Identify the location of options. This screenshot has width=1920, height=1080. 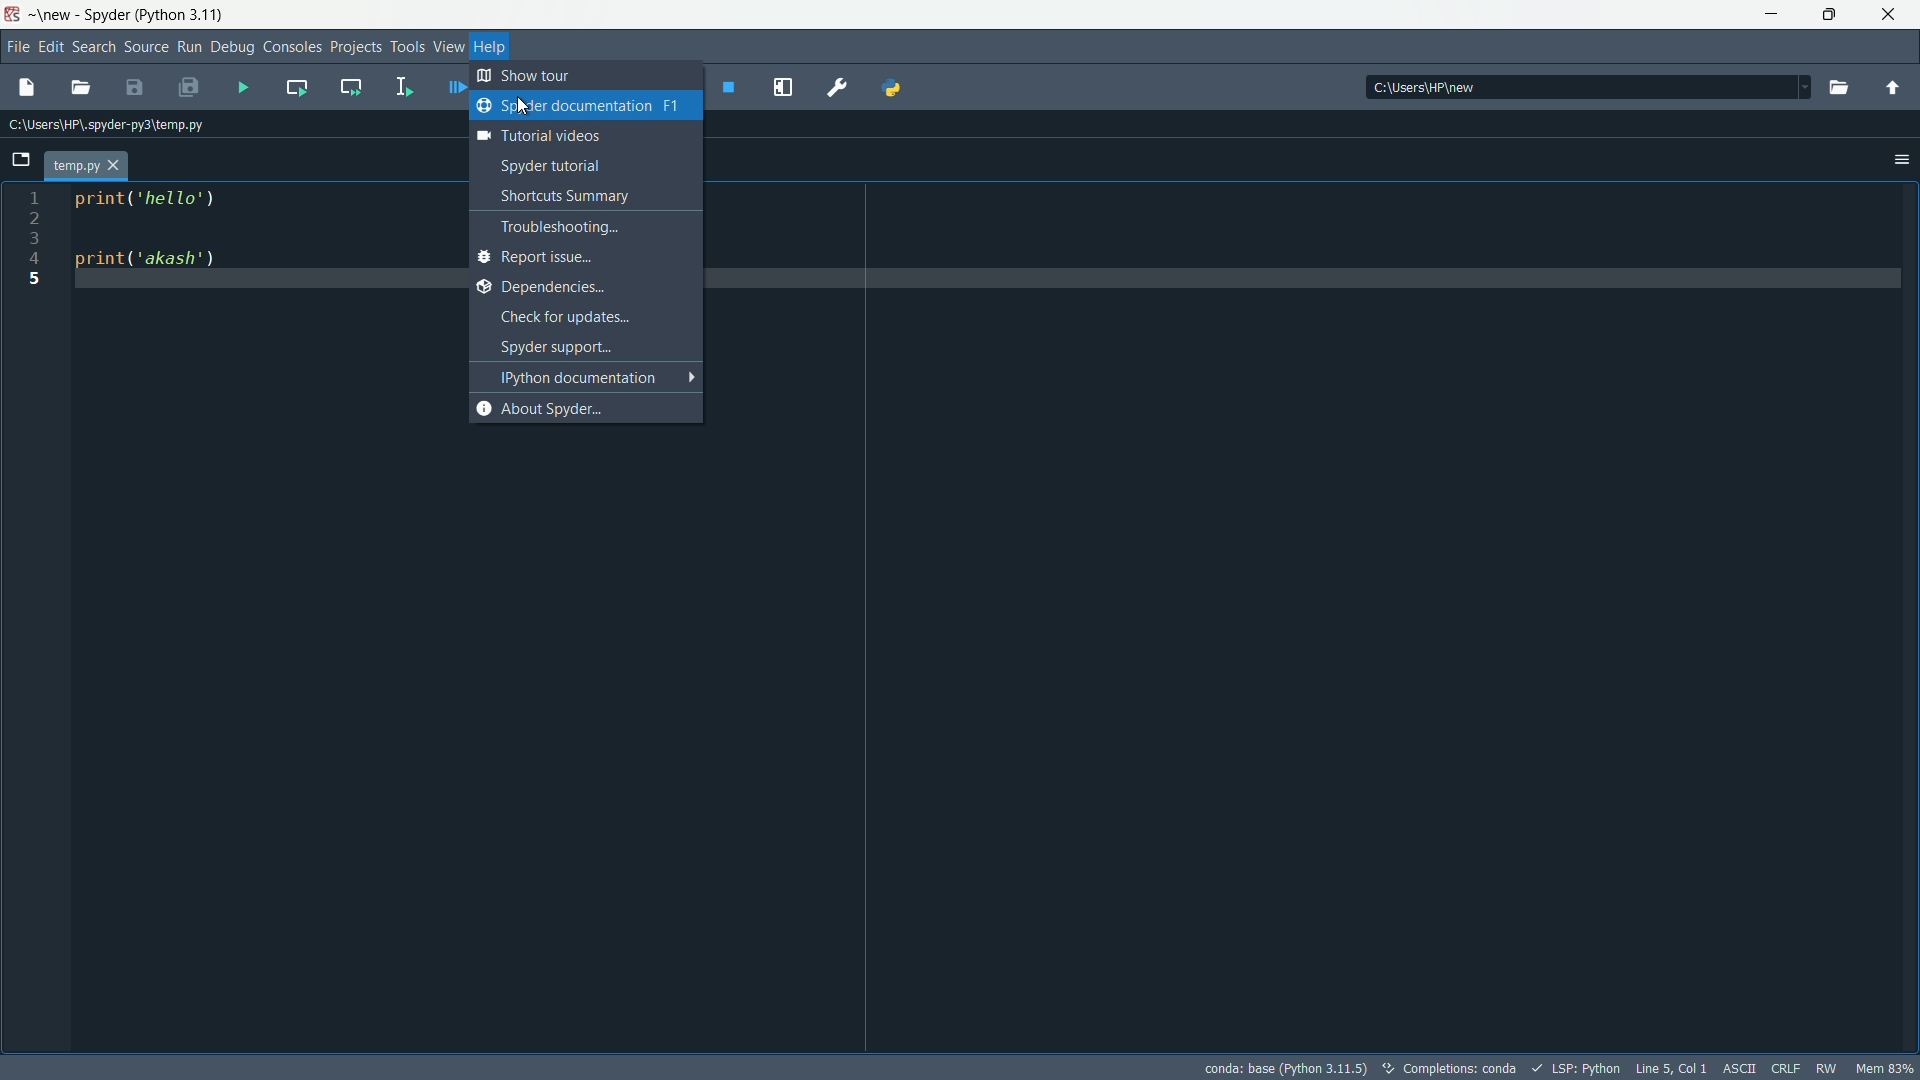
(1902, 160).